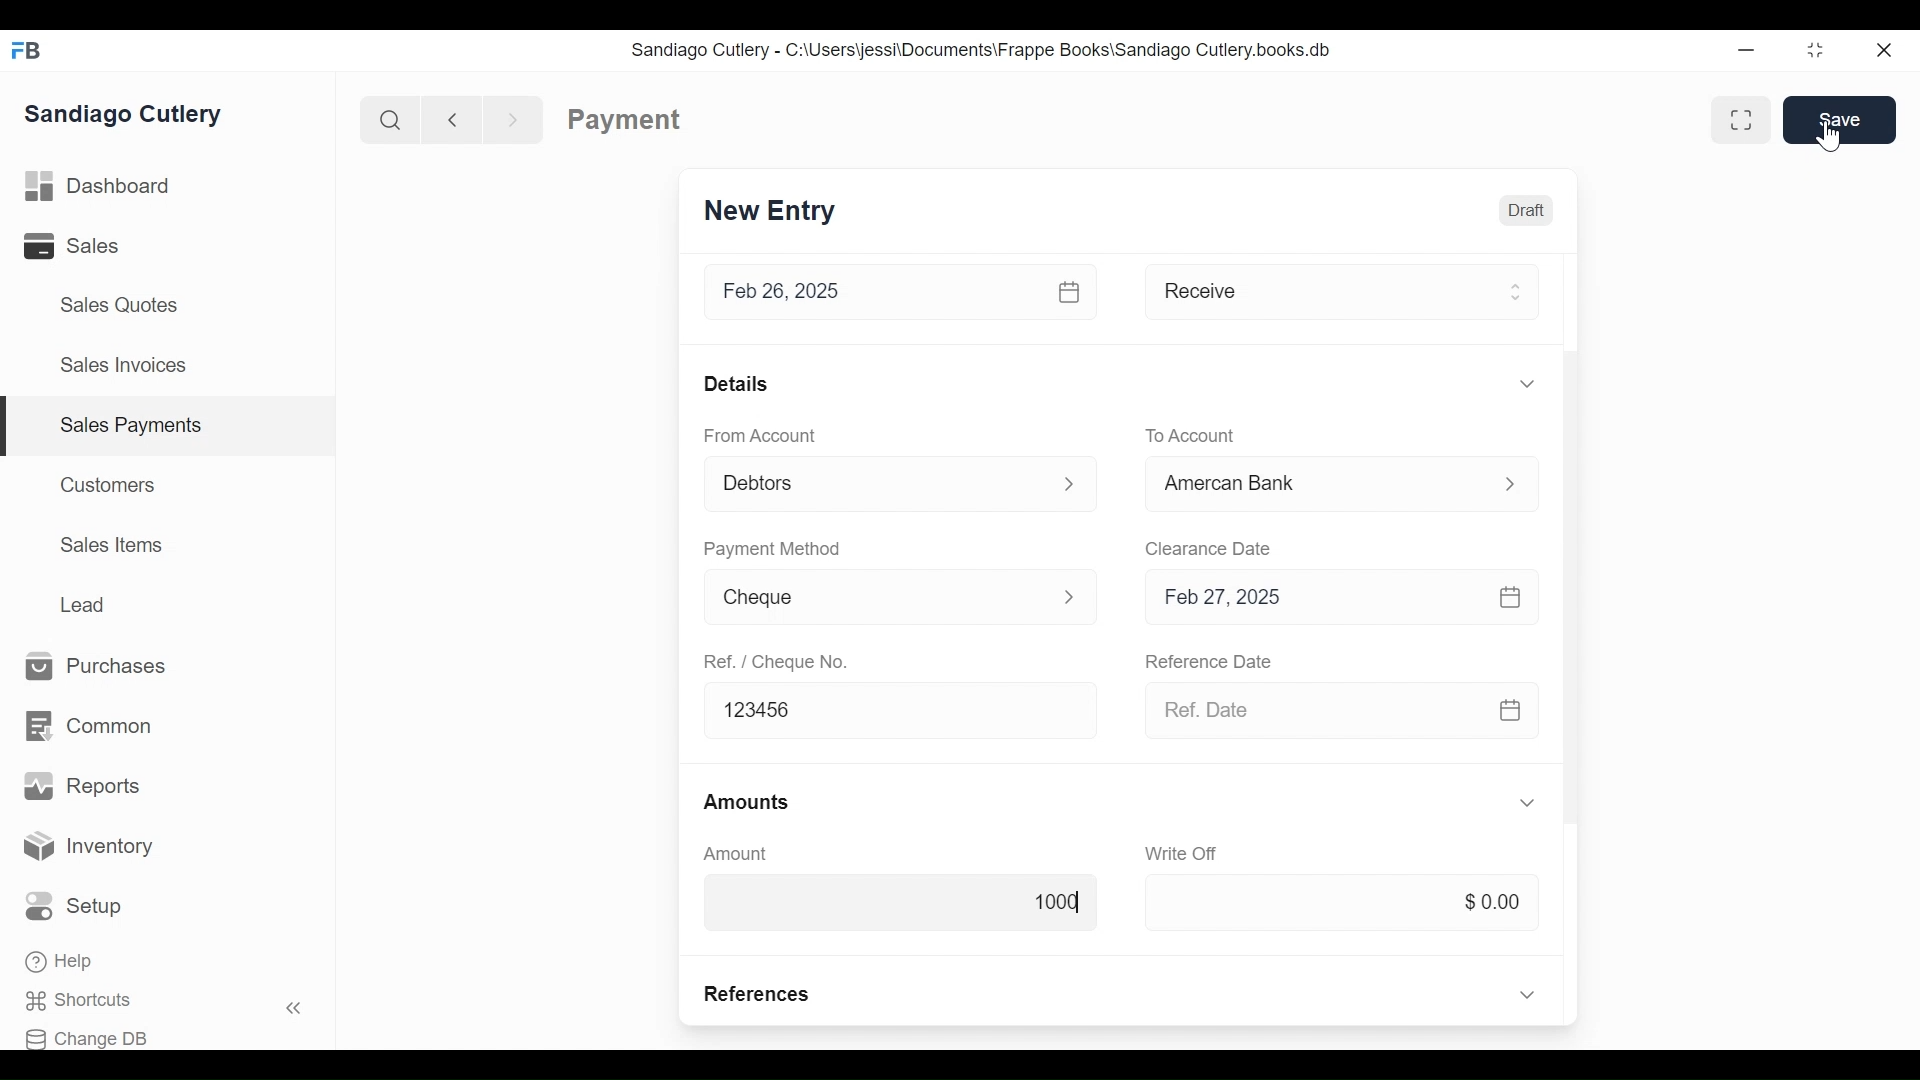  I want to click on Amounts, so click(749, 803).